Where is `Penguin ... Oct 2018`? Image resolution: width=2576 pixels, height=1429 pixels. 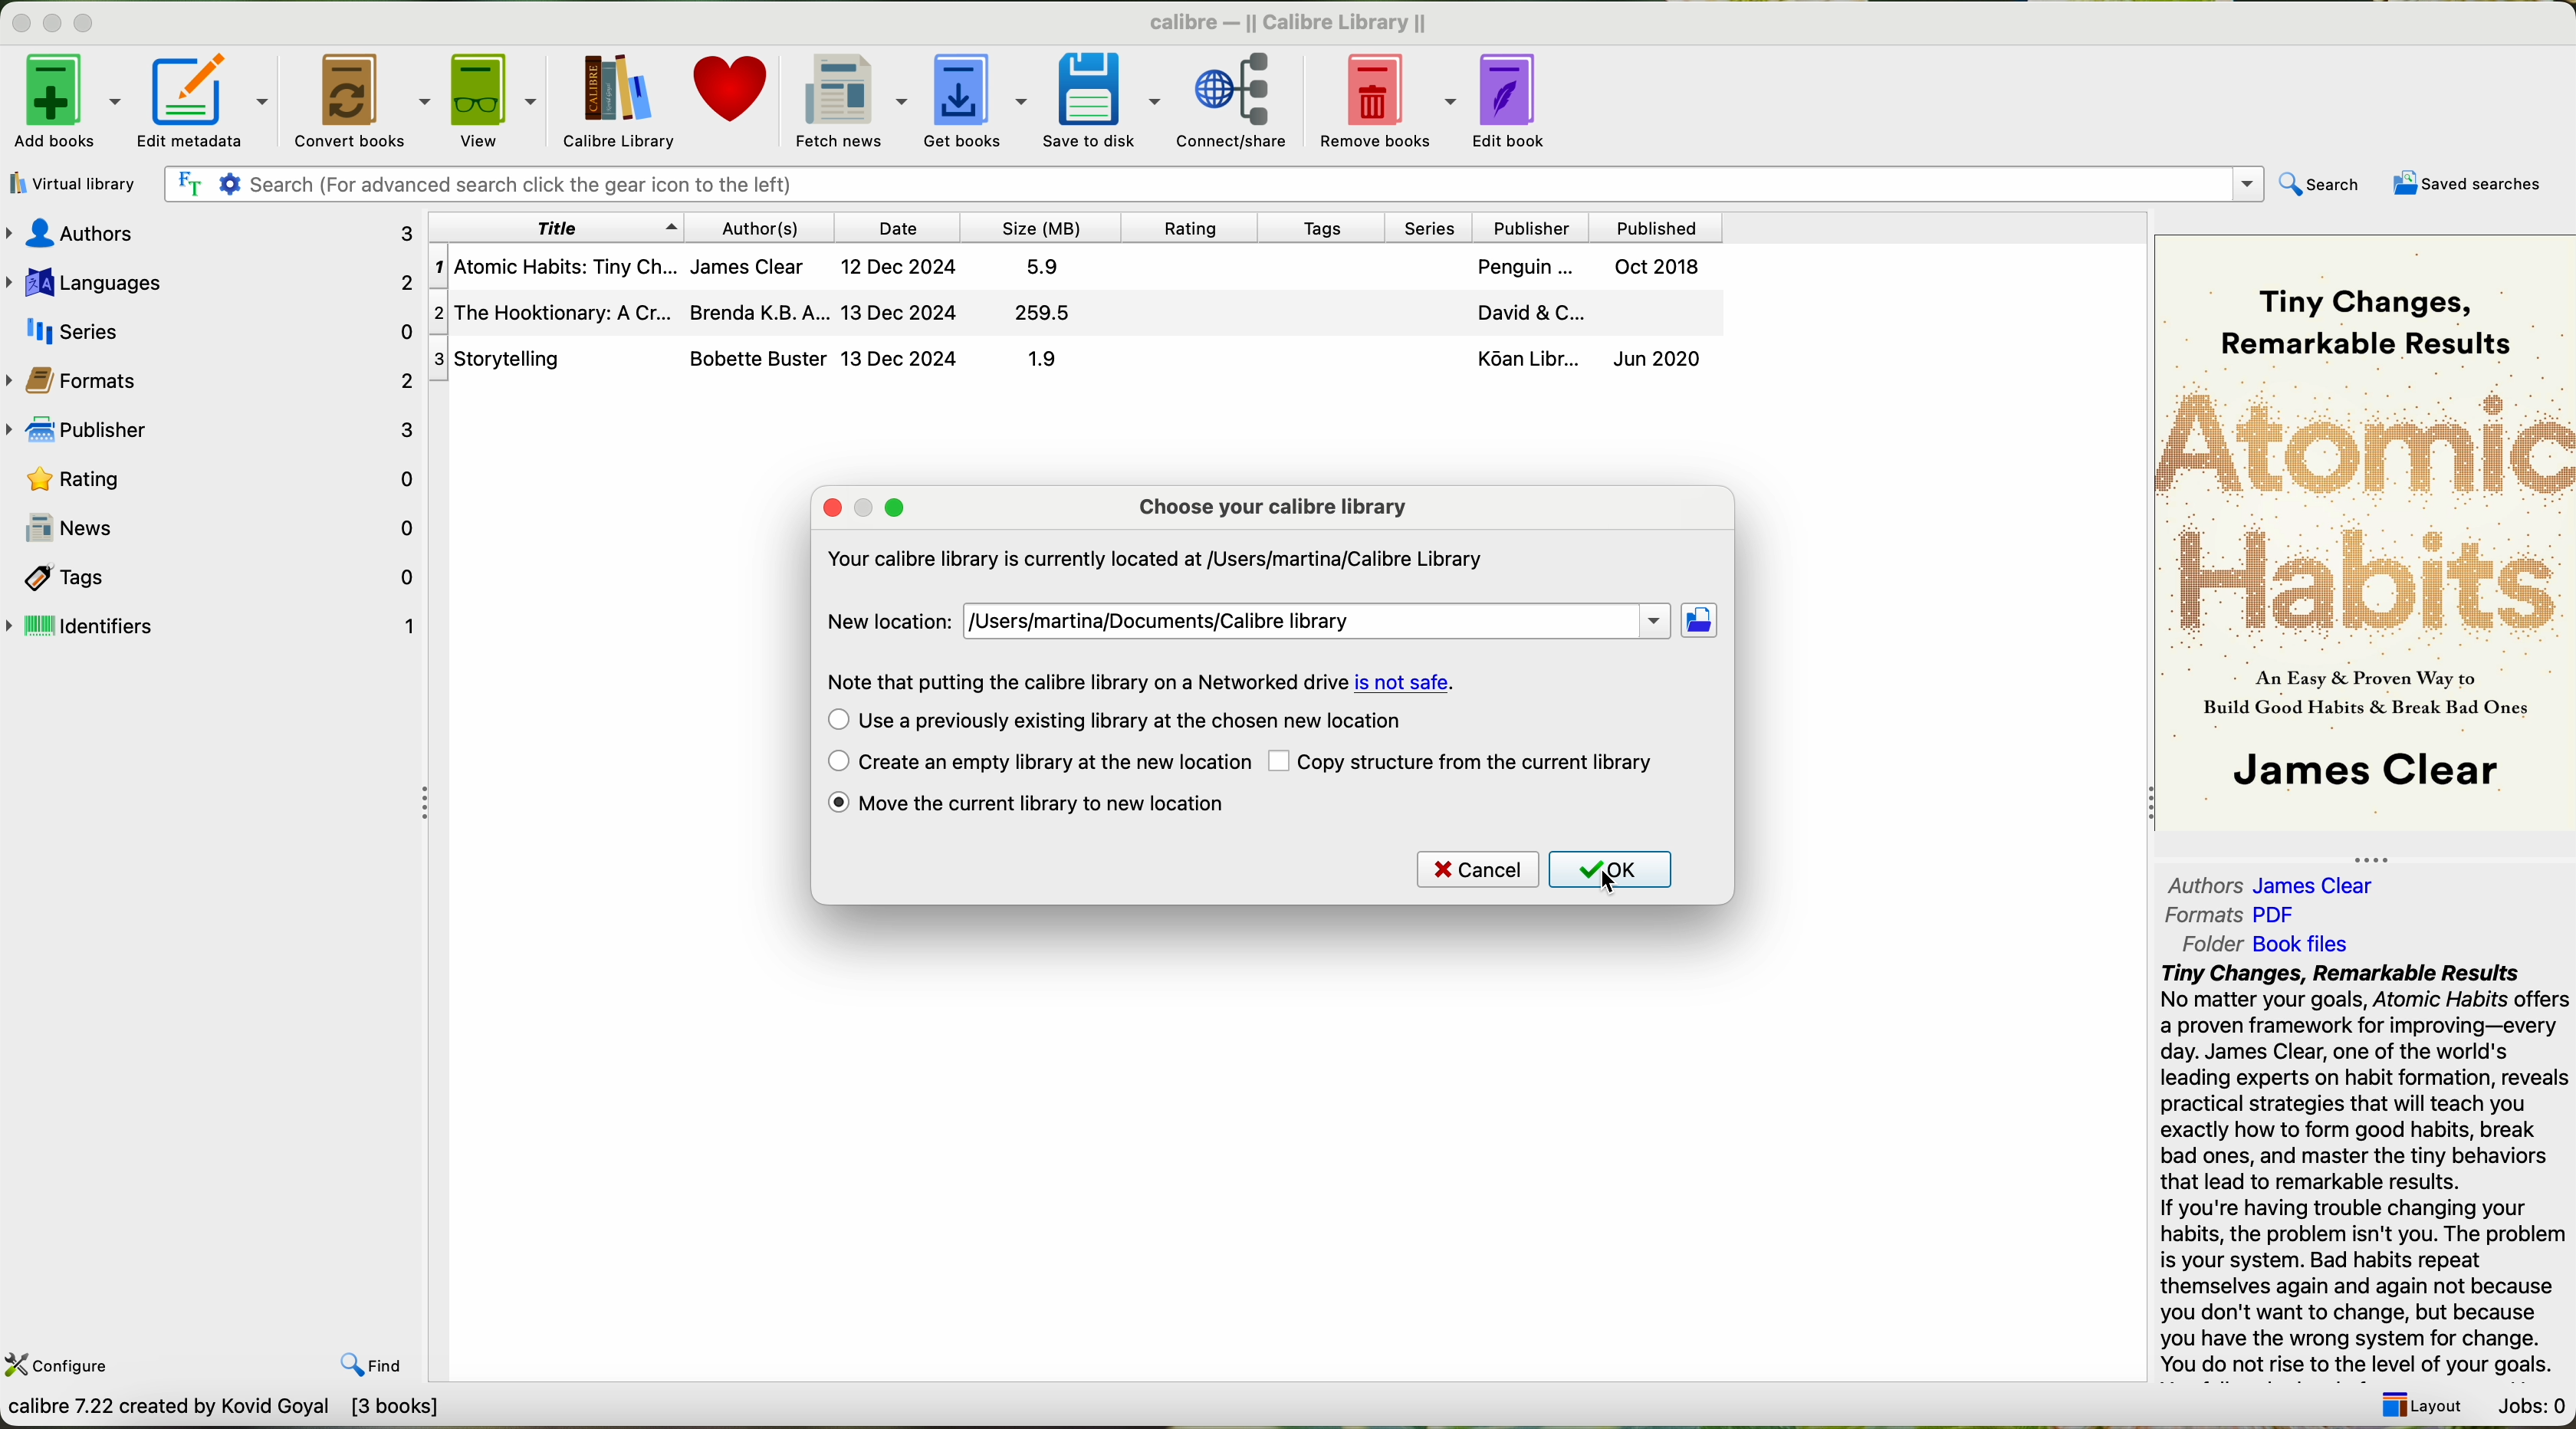
Penguin ... Oct 2018 is located at coordinates (1588, 269).